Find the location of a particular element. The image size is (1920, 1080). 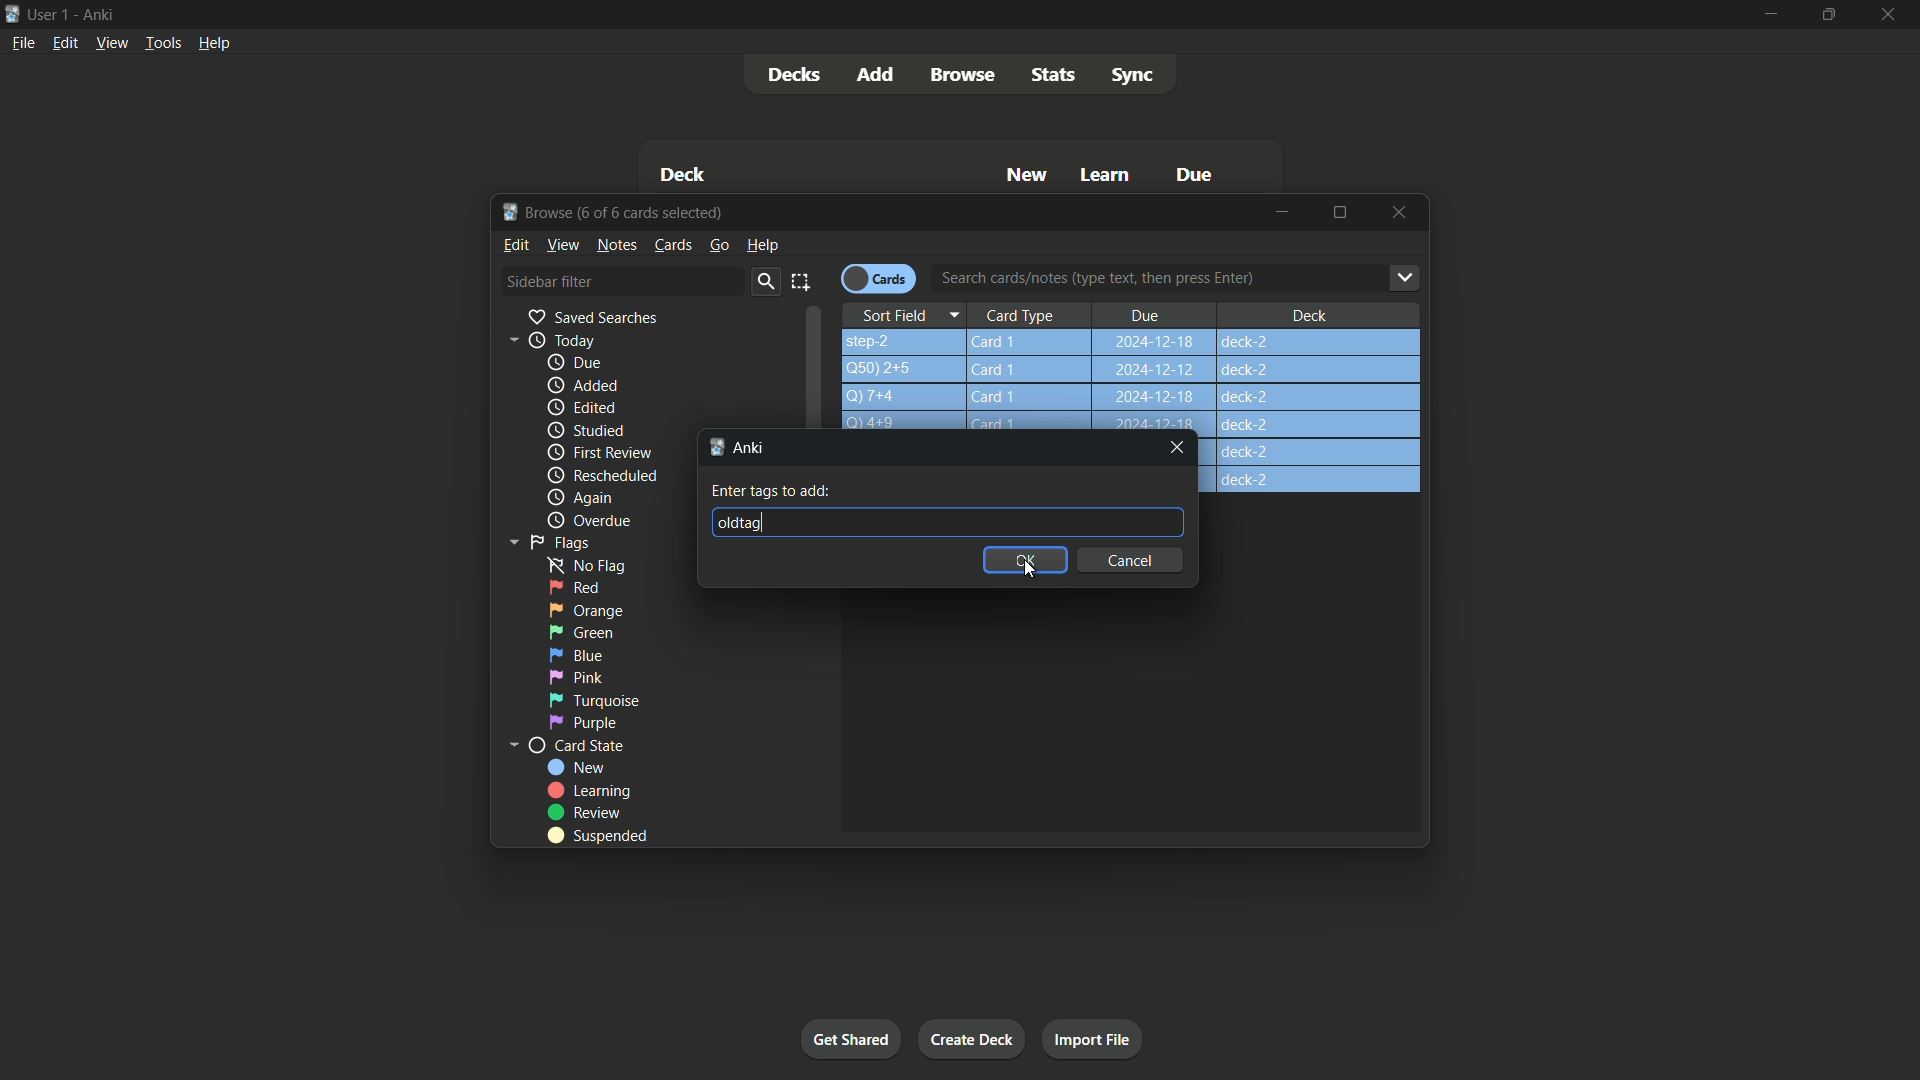

User one is located at coordinates (49, 15).